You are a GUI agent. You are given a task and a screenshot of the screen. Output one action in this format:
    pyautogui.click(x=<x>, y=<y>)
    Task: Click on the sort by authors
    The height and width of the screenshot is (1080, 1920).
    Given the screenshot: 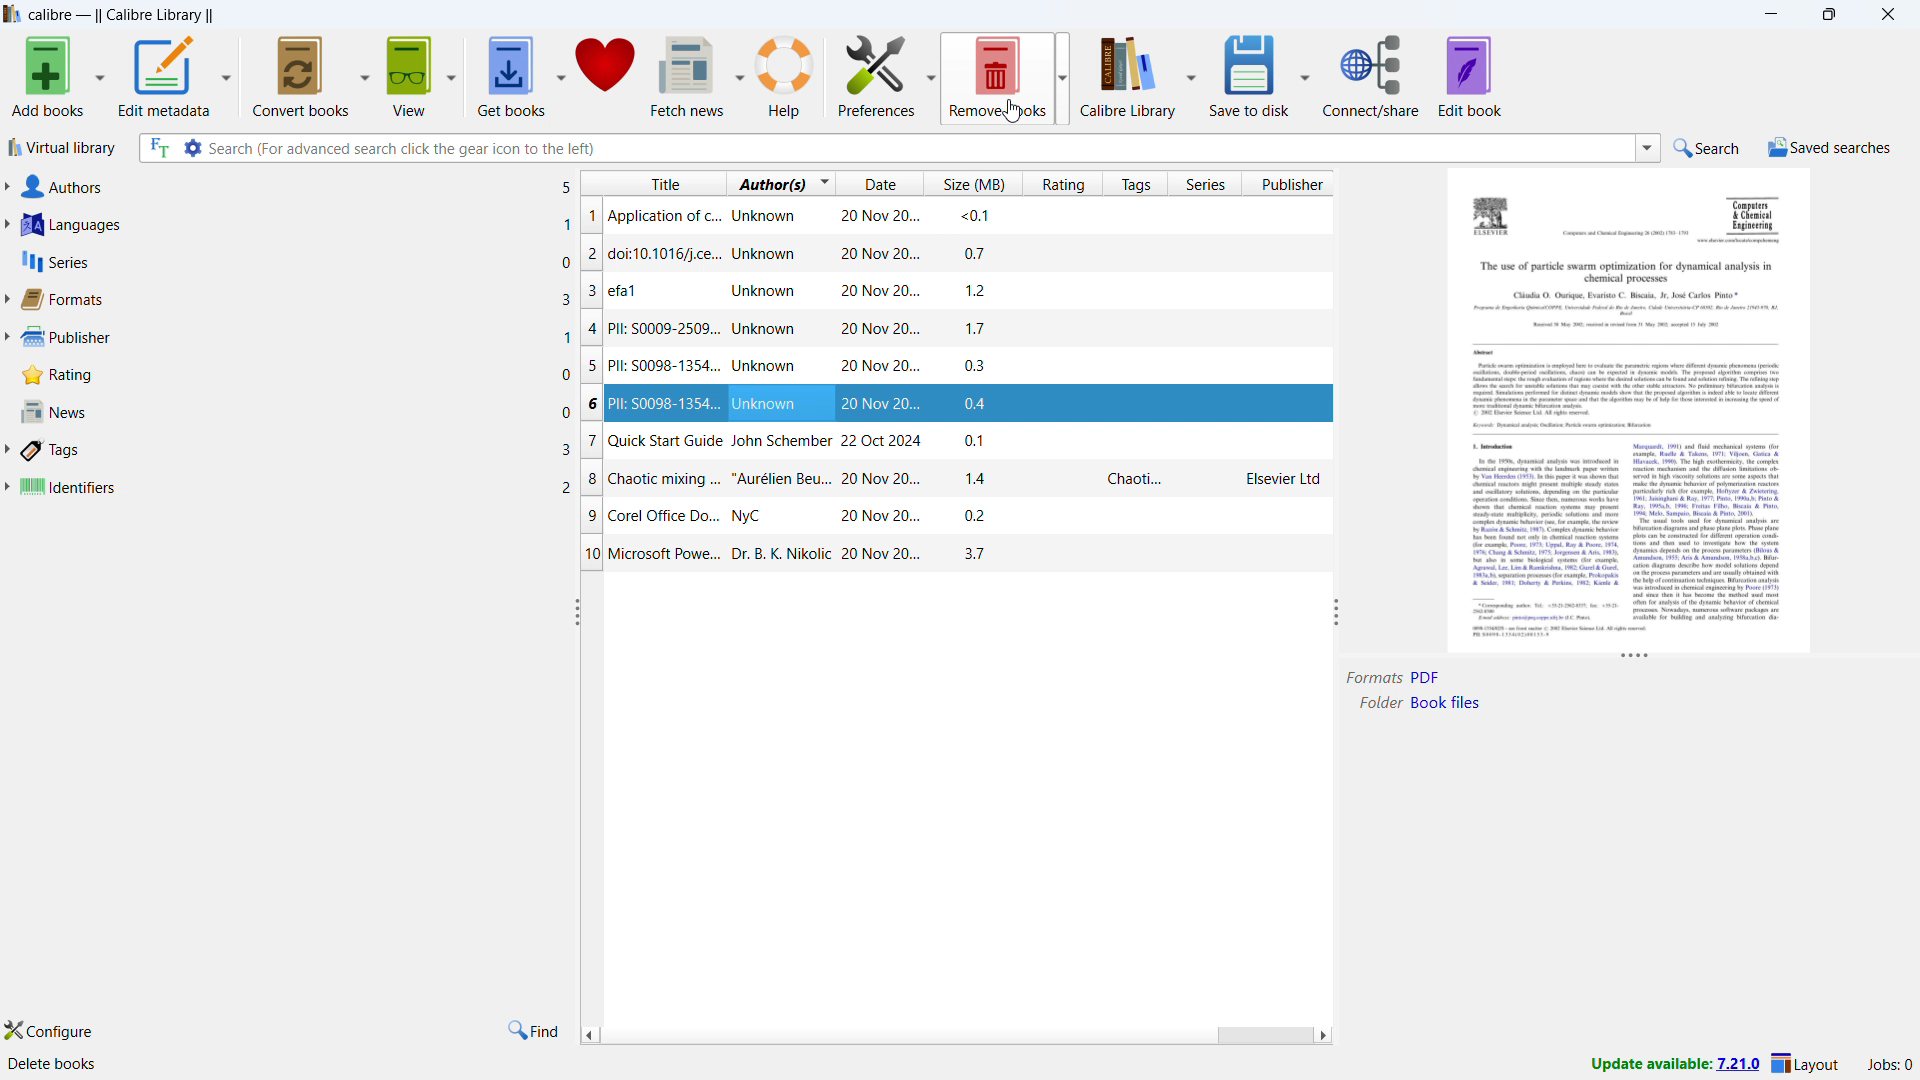 What is the action you would take?
    pyautogui.click(x=769, y=183)
    